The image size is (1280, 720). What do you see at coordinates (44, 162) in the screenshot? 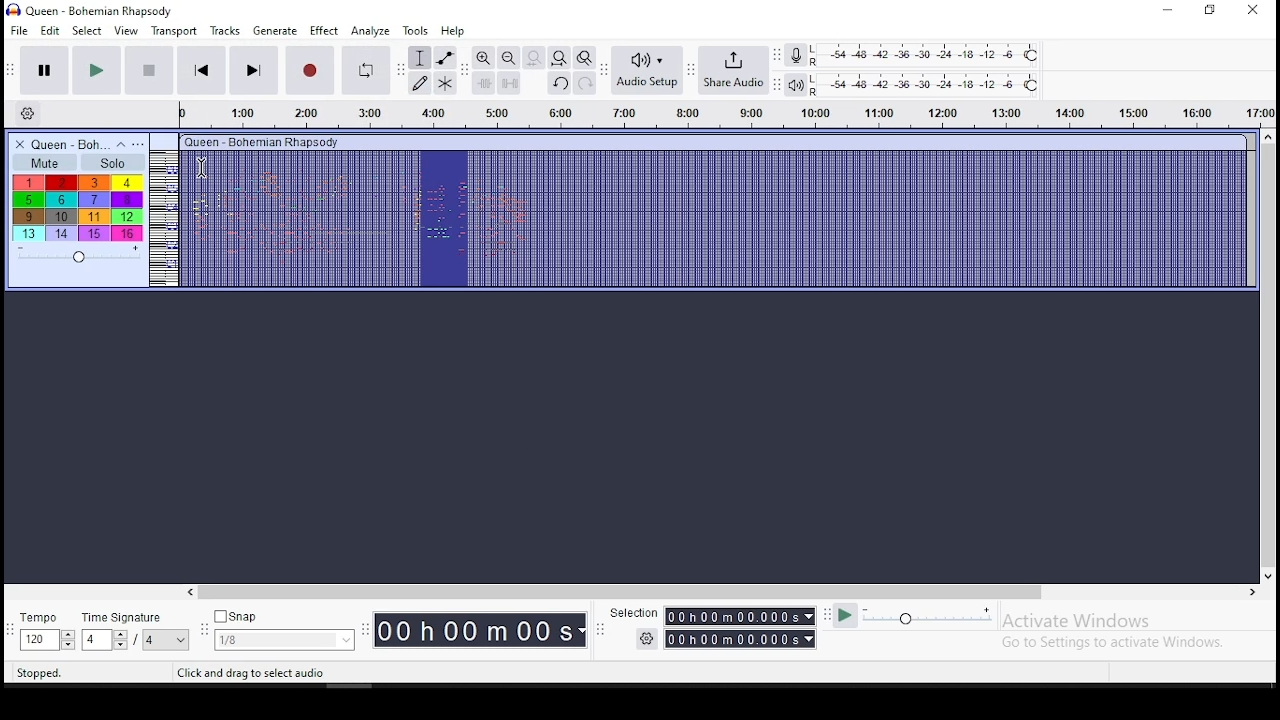
I see `mute` at bounding box center [44, 162].